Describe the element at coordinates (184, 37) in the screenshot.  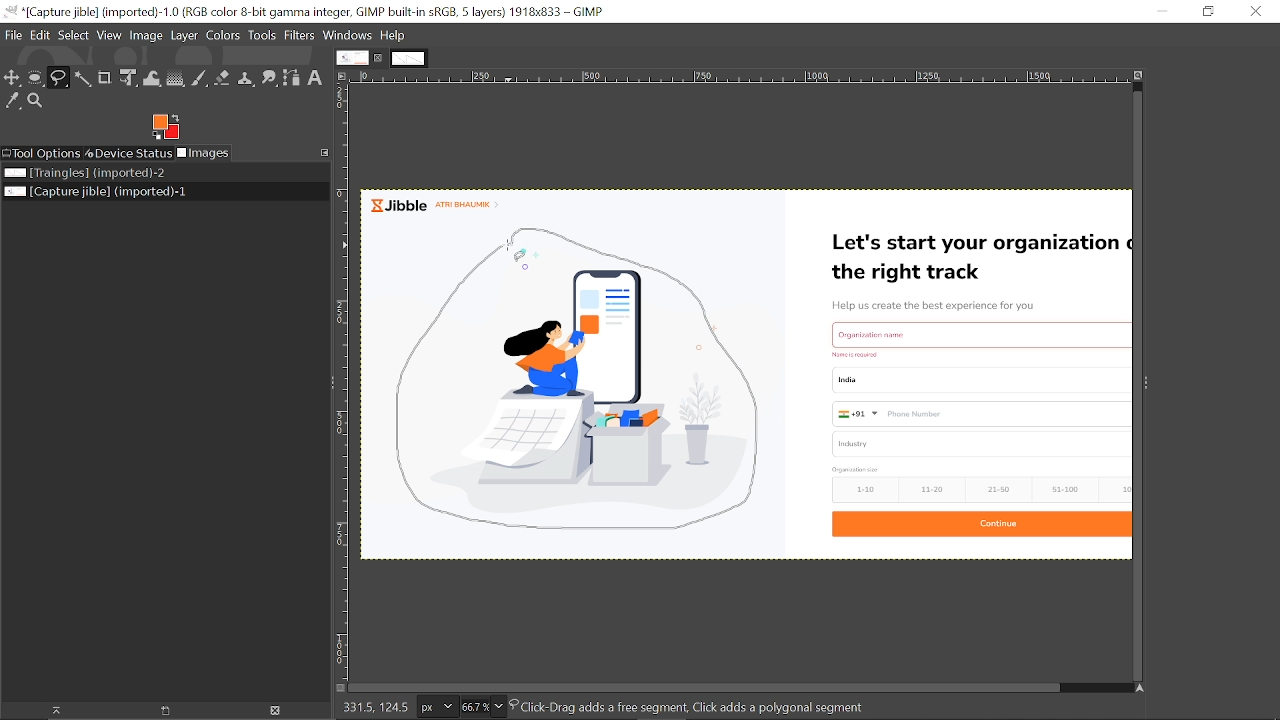
I see `Layer` at that location.